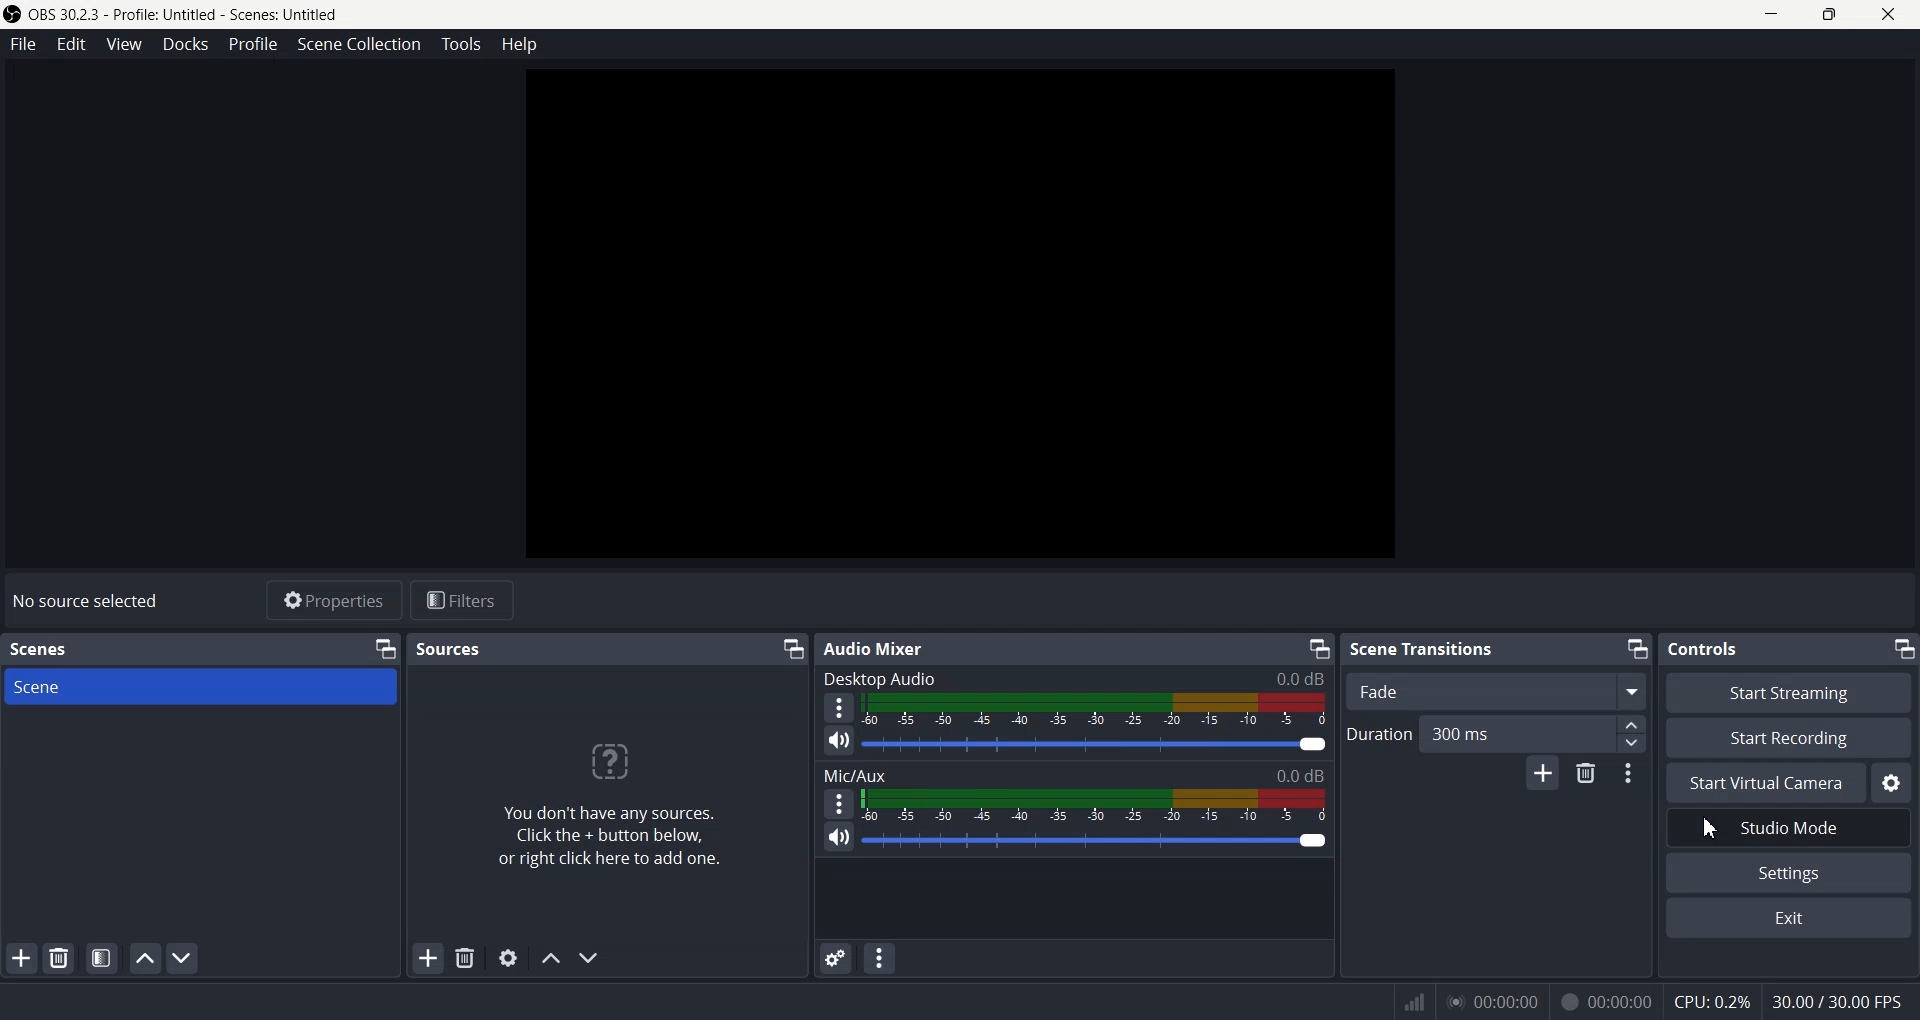 The height and width of the screenshot is (1020, 1920). I want to click on Mic/Aux, so click(1076, 775).